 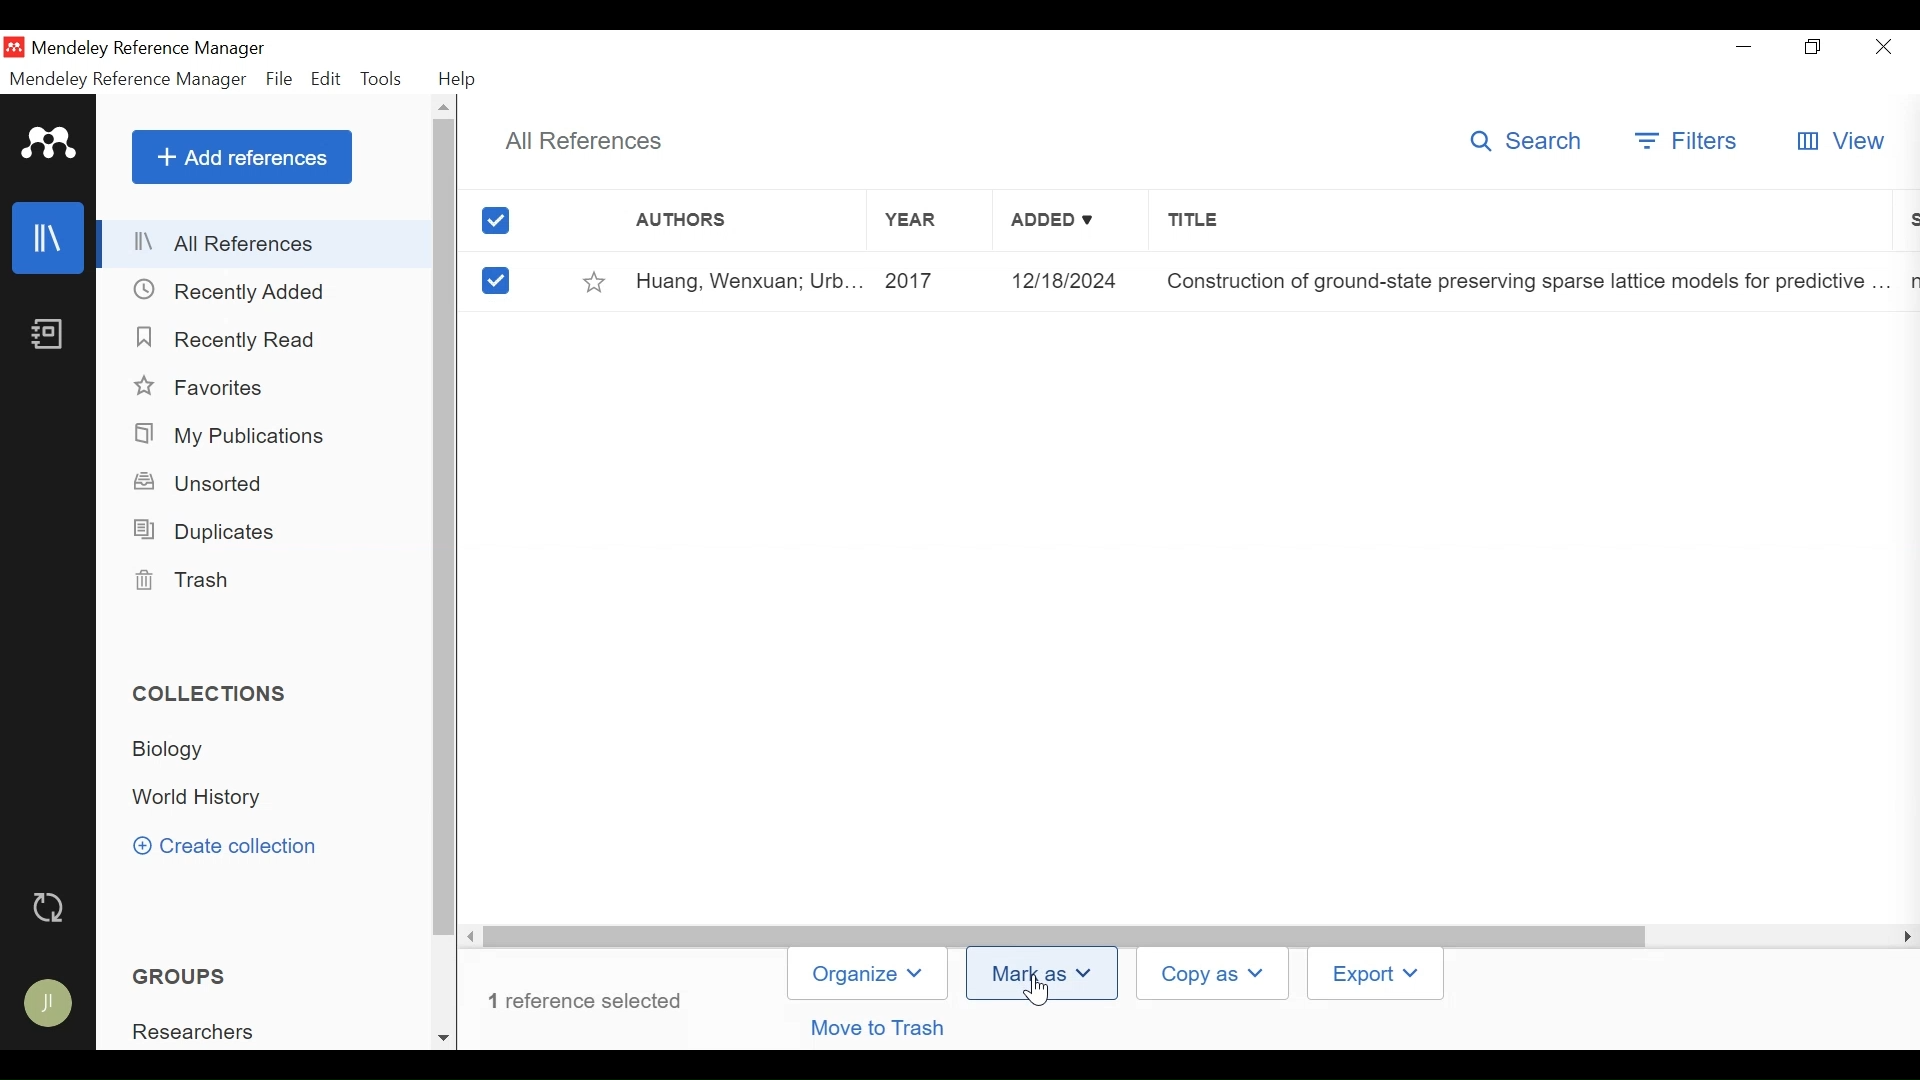 I want to click on Copy as, so click(x=1211, y=973).